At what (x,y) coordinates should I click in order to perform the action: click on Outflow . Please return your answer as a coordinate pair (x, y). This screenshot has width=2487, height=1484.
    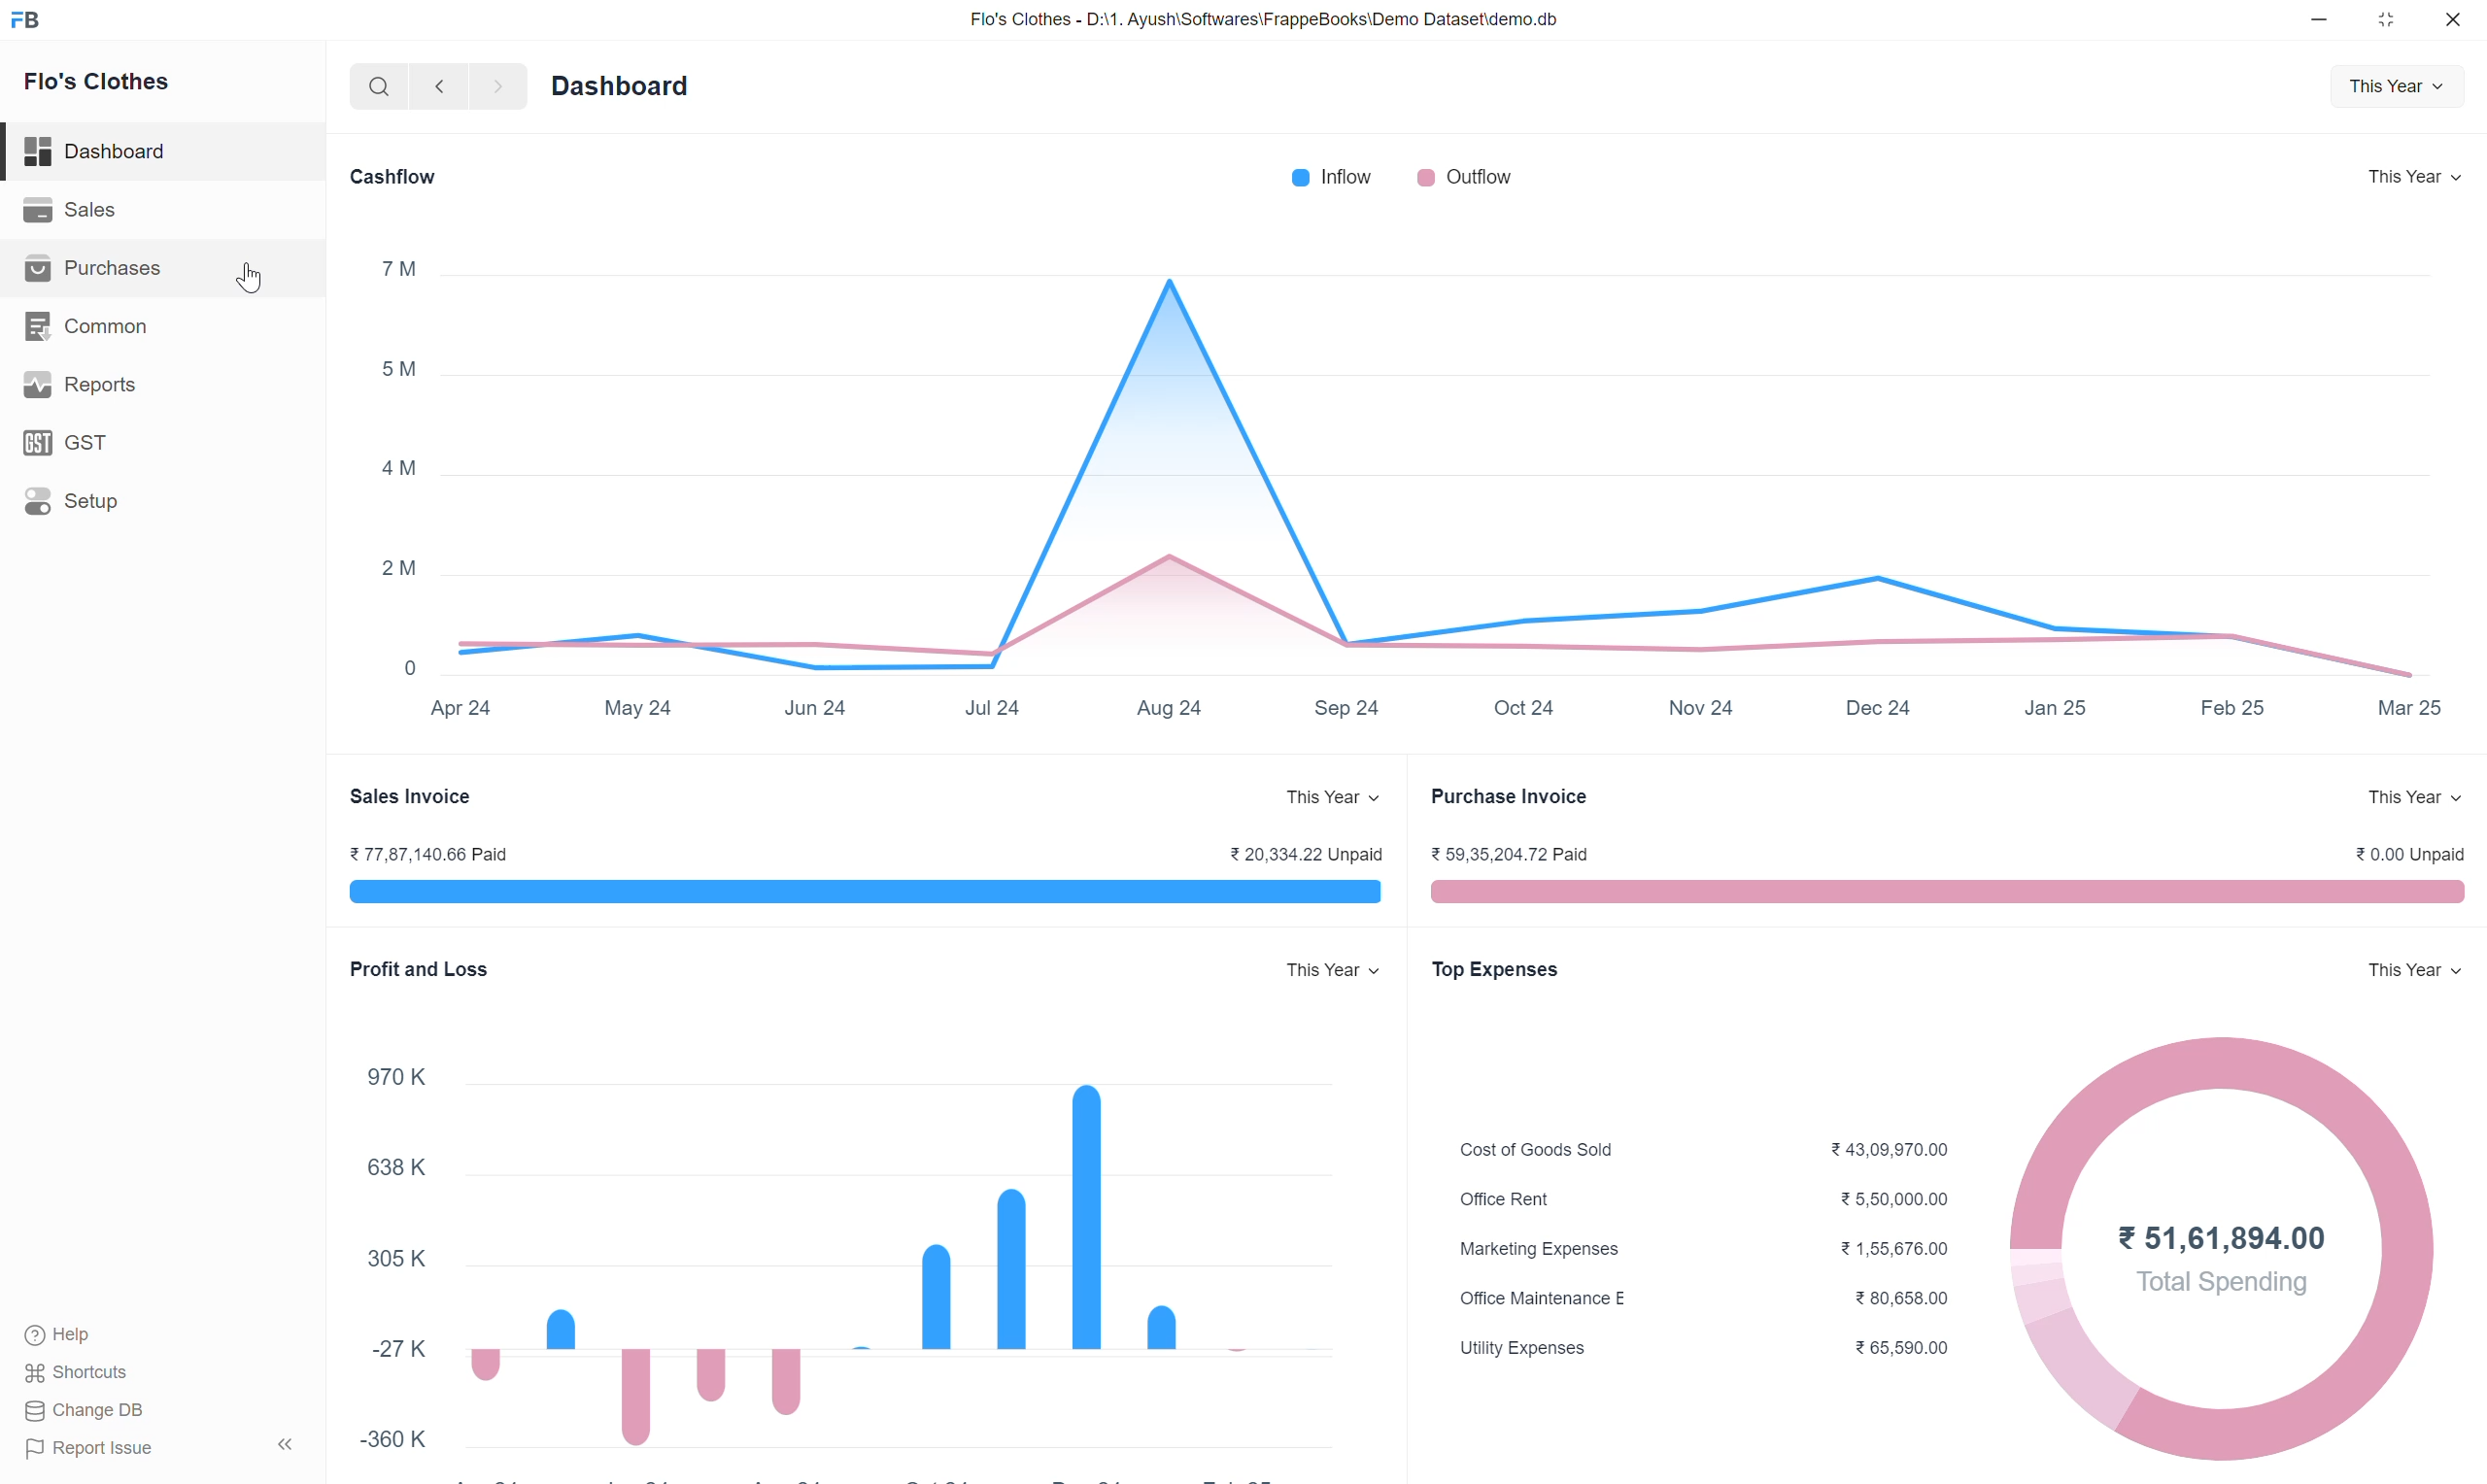
    Looking at the image, I should click on (1463, 177).